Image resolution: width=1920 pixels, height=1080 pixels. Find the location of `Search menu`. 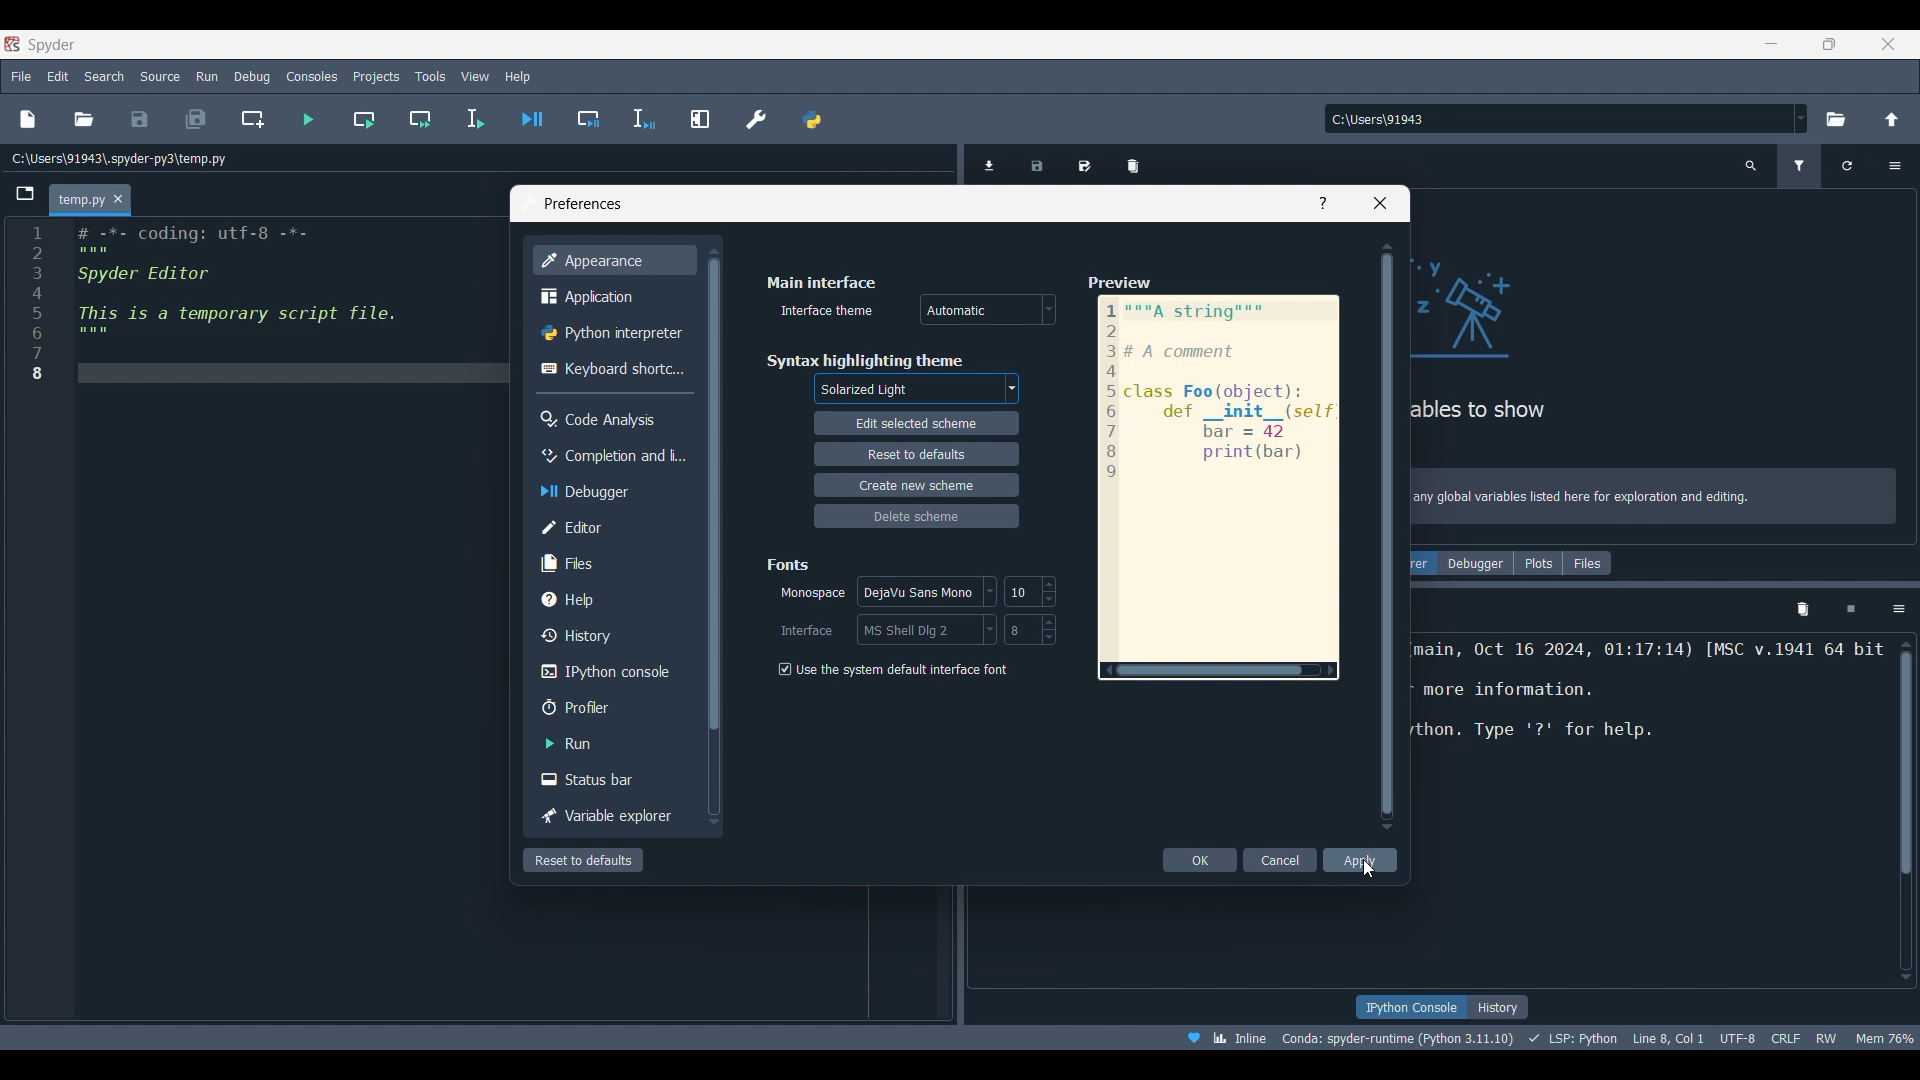

Search menu is located at coordinates (105, 76).